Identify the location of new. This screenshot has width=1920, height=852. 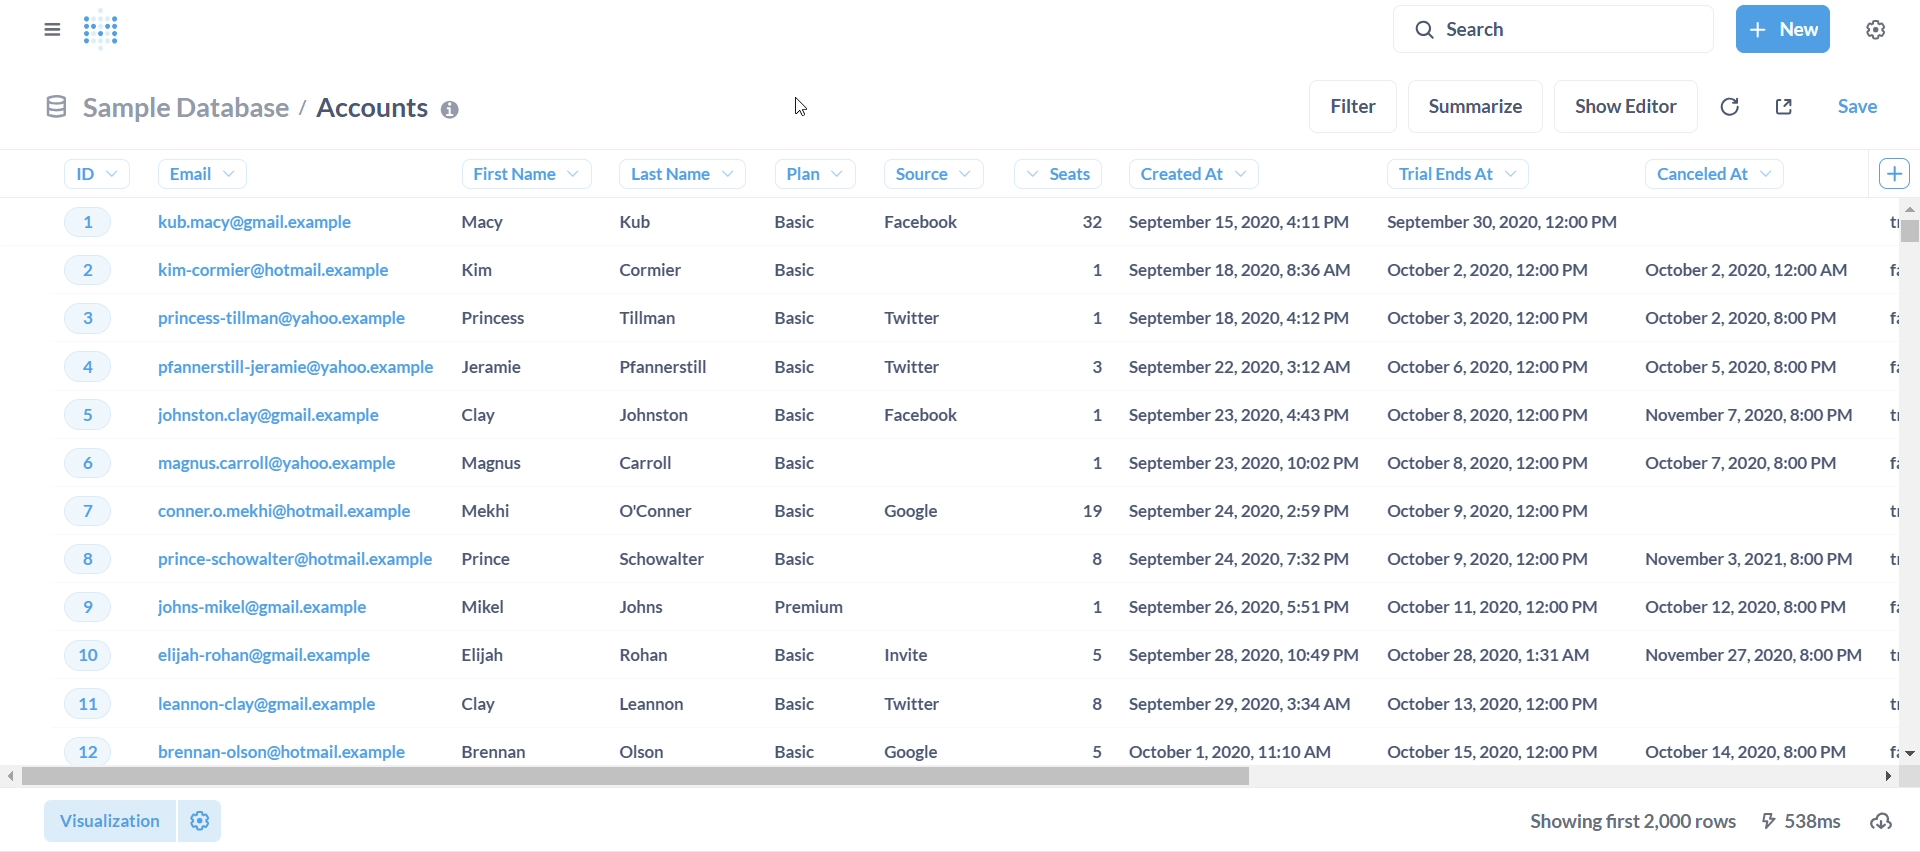
(1784, 29).